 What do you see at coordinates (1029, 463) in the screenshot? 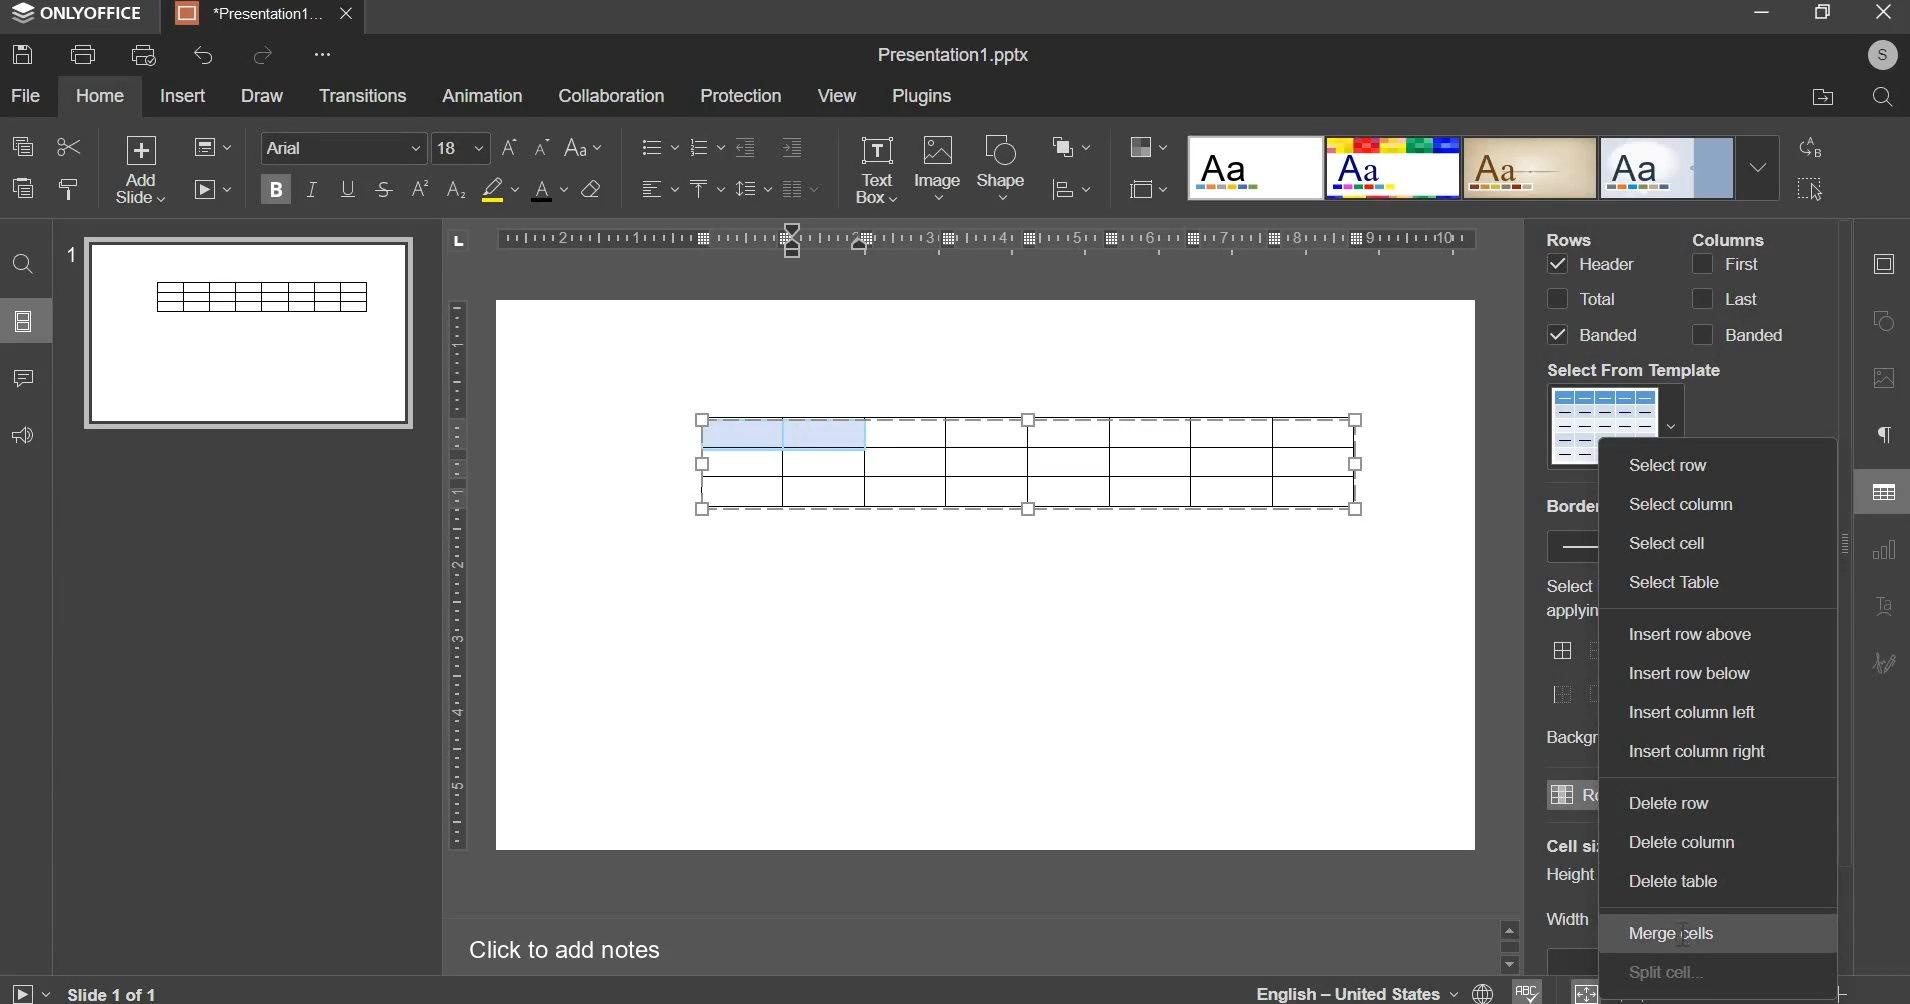
I see `table` at bounding box center [1029, 463].